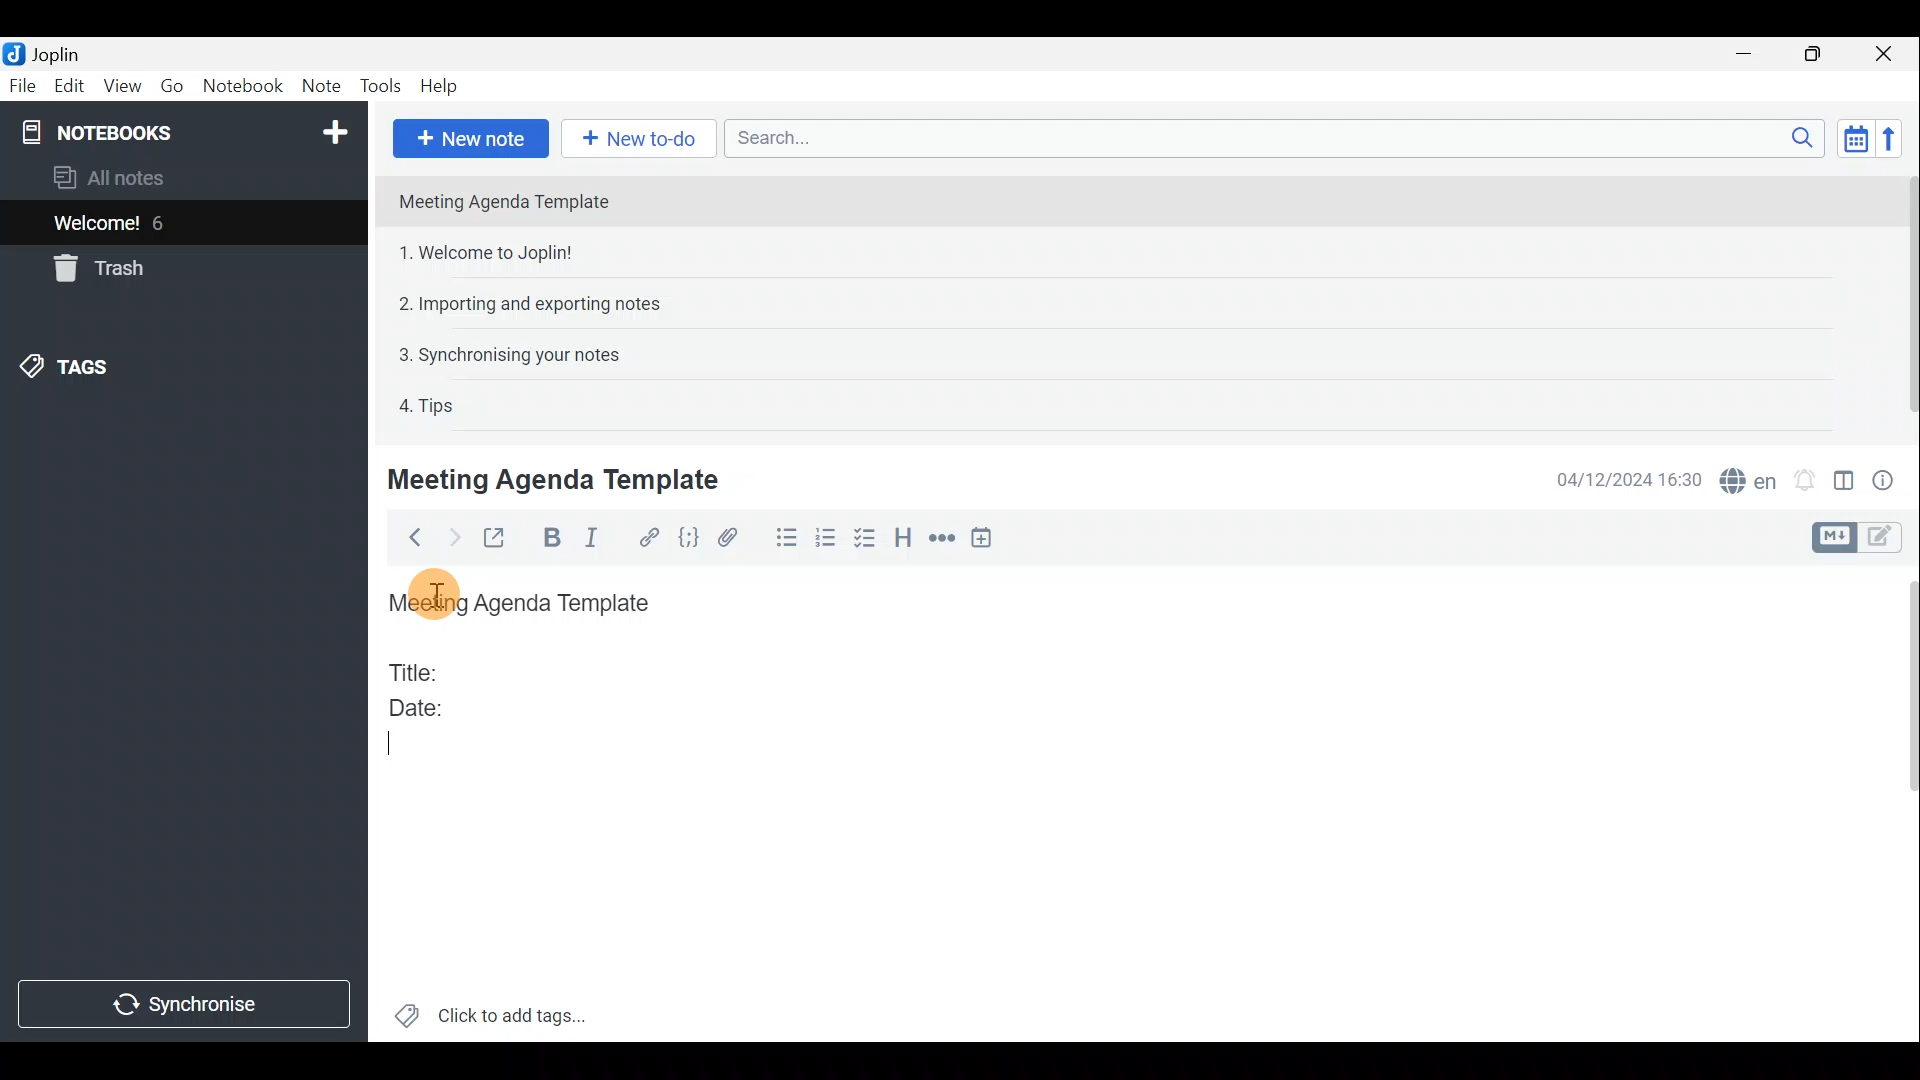 This screenshot has height=1080, width=1920. I want to click on All notes, so click(142, 177).